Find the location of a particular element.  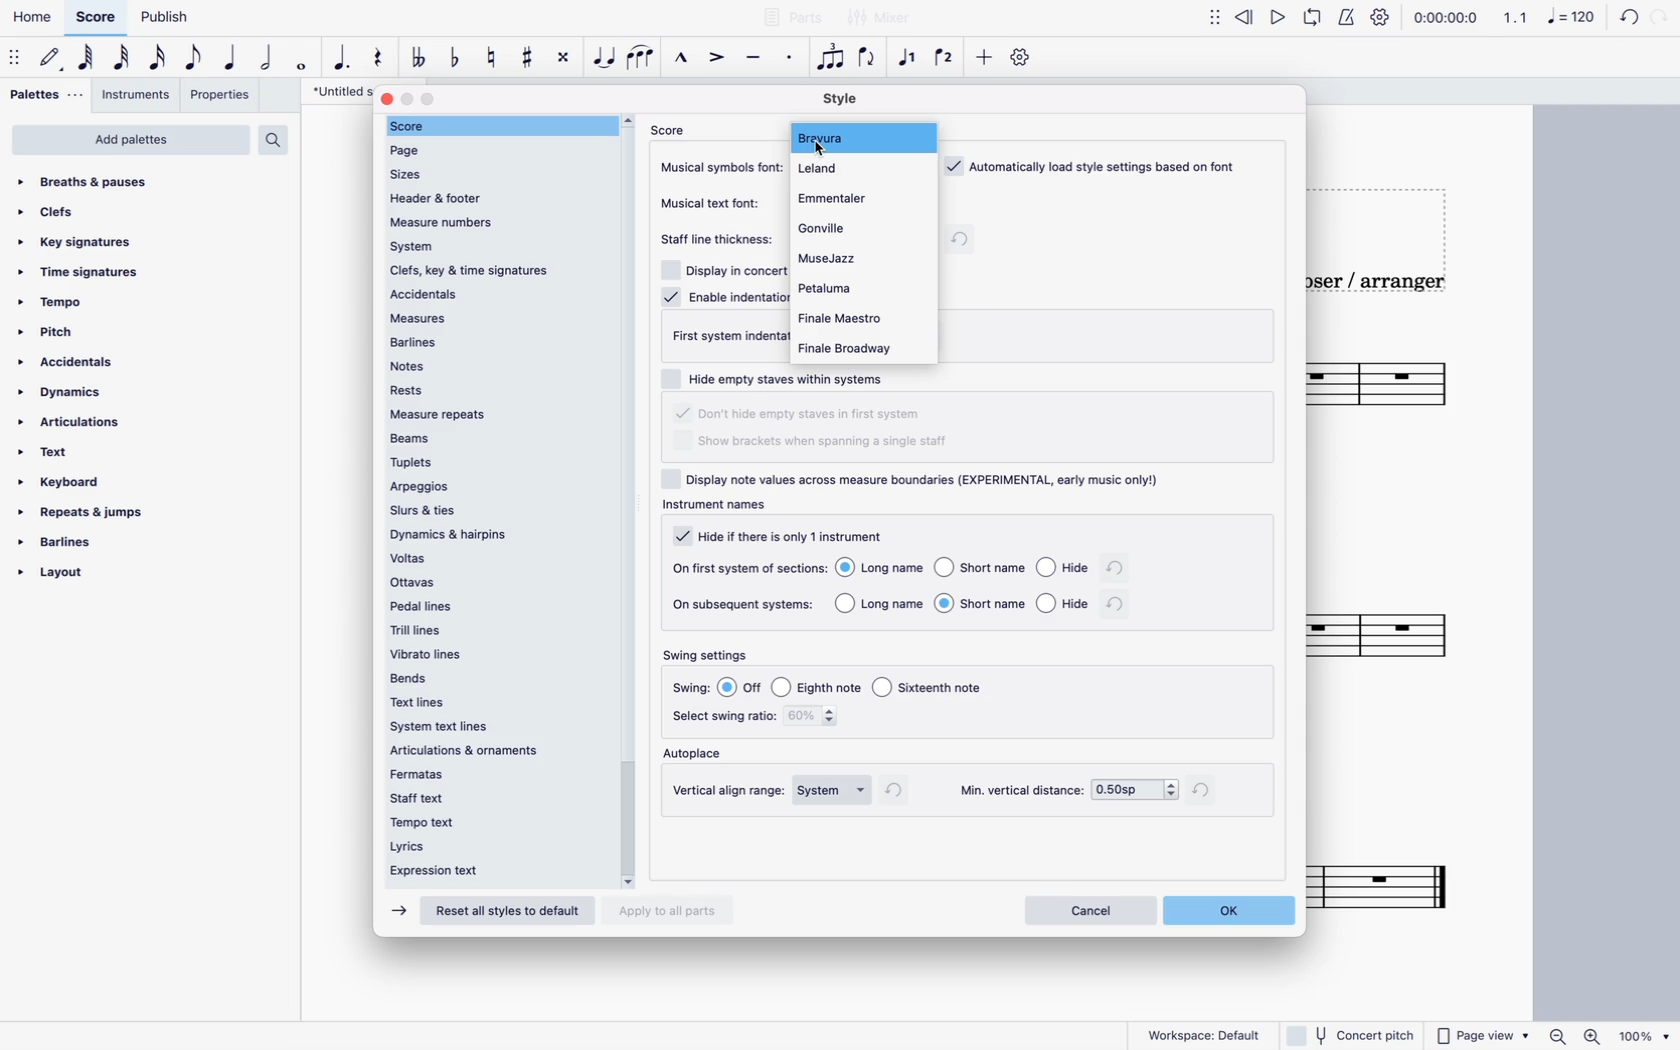

settings is located at coordinates (1022, 61).